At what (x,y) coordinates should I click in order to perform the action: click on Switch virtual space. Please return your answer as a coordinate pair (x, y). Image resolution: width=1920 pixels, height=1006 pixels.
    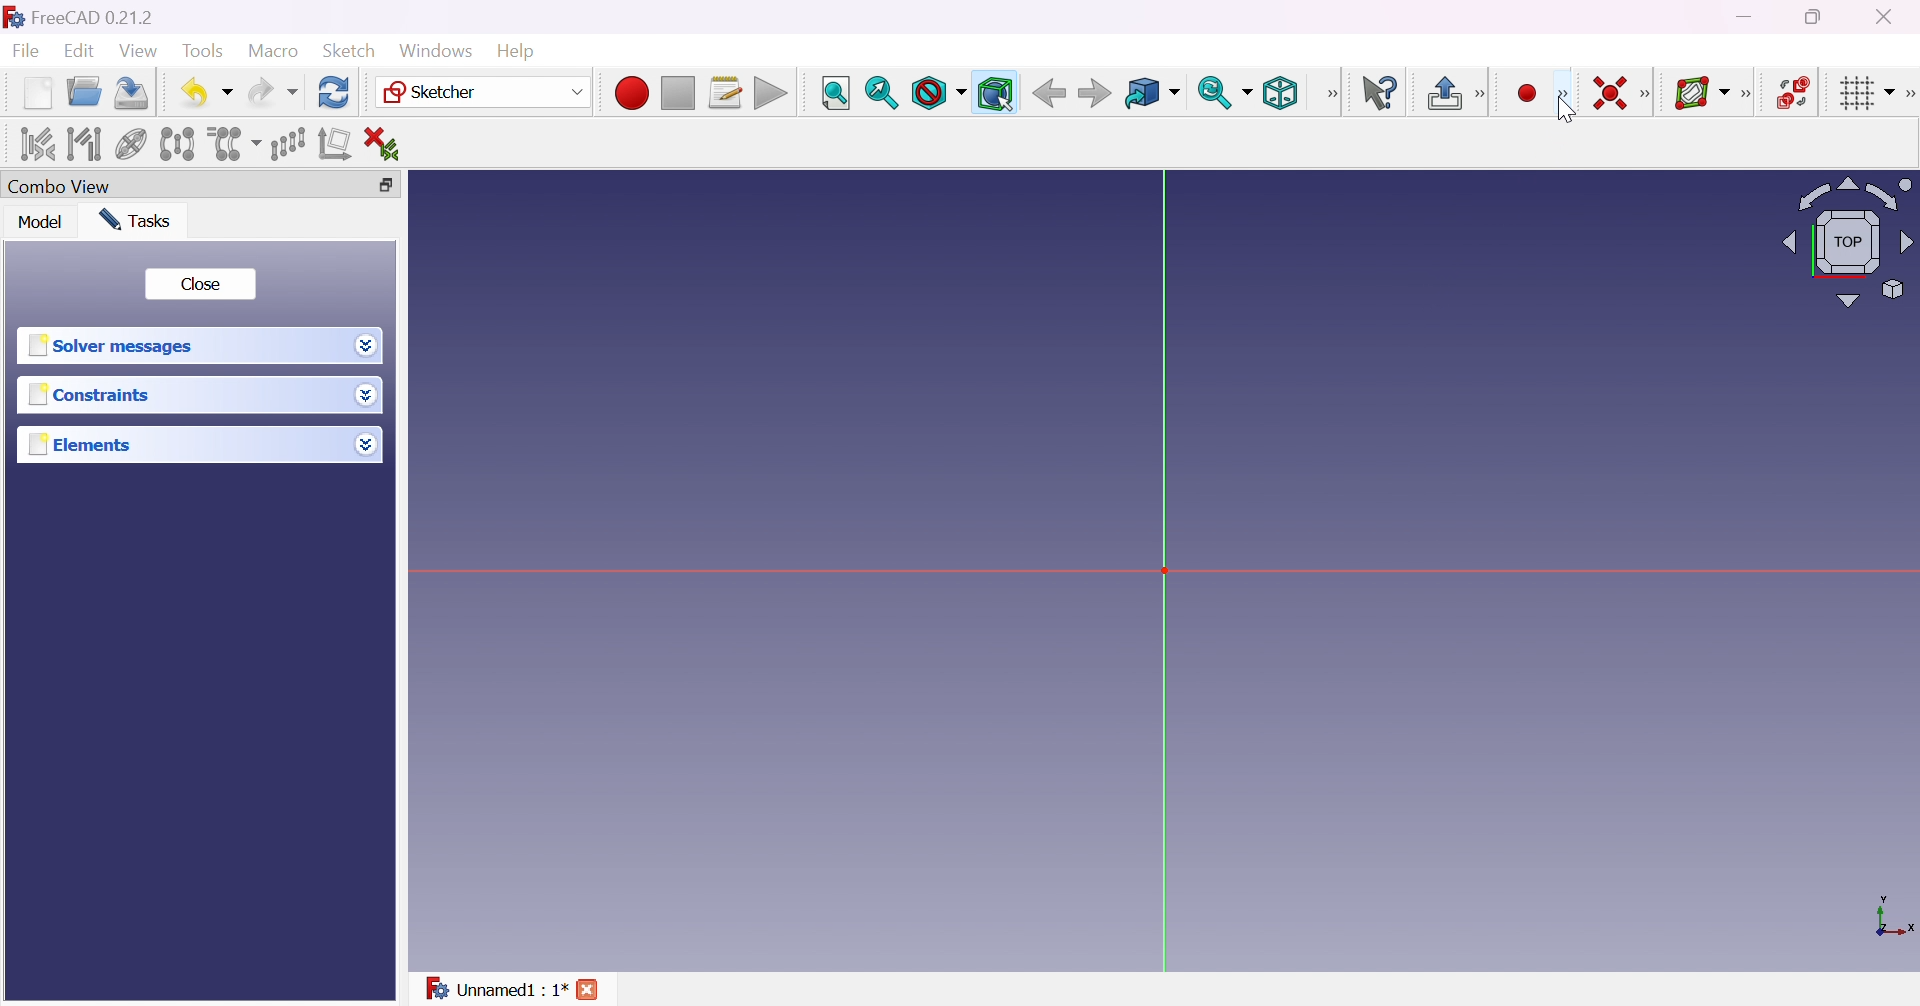
    Looking at the image, I should click on (1797, 92).